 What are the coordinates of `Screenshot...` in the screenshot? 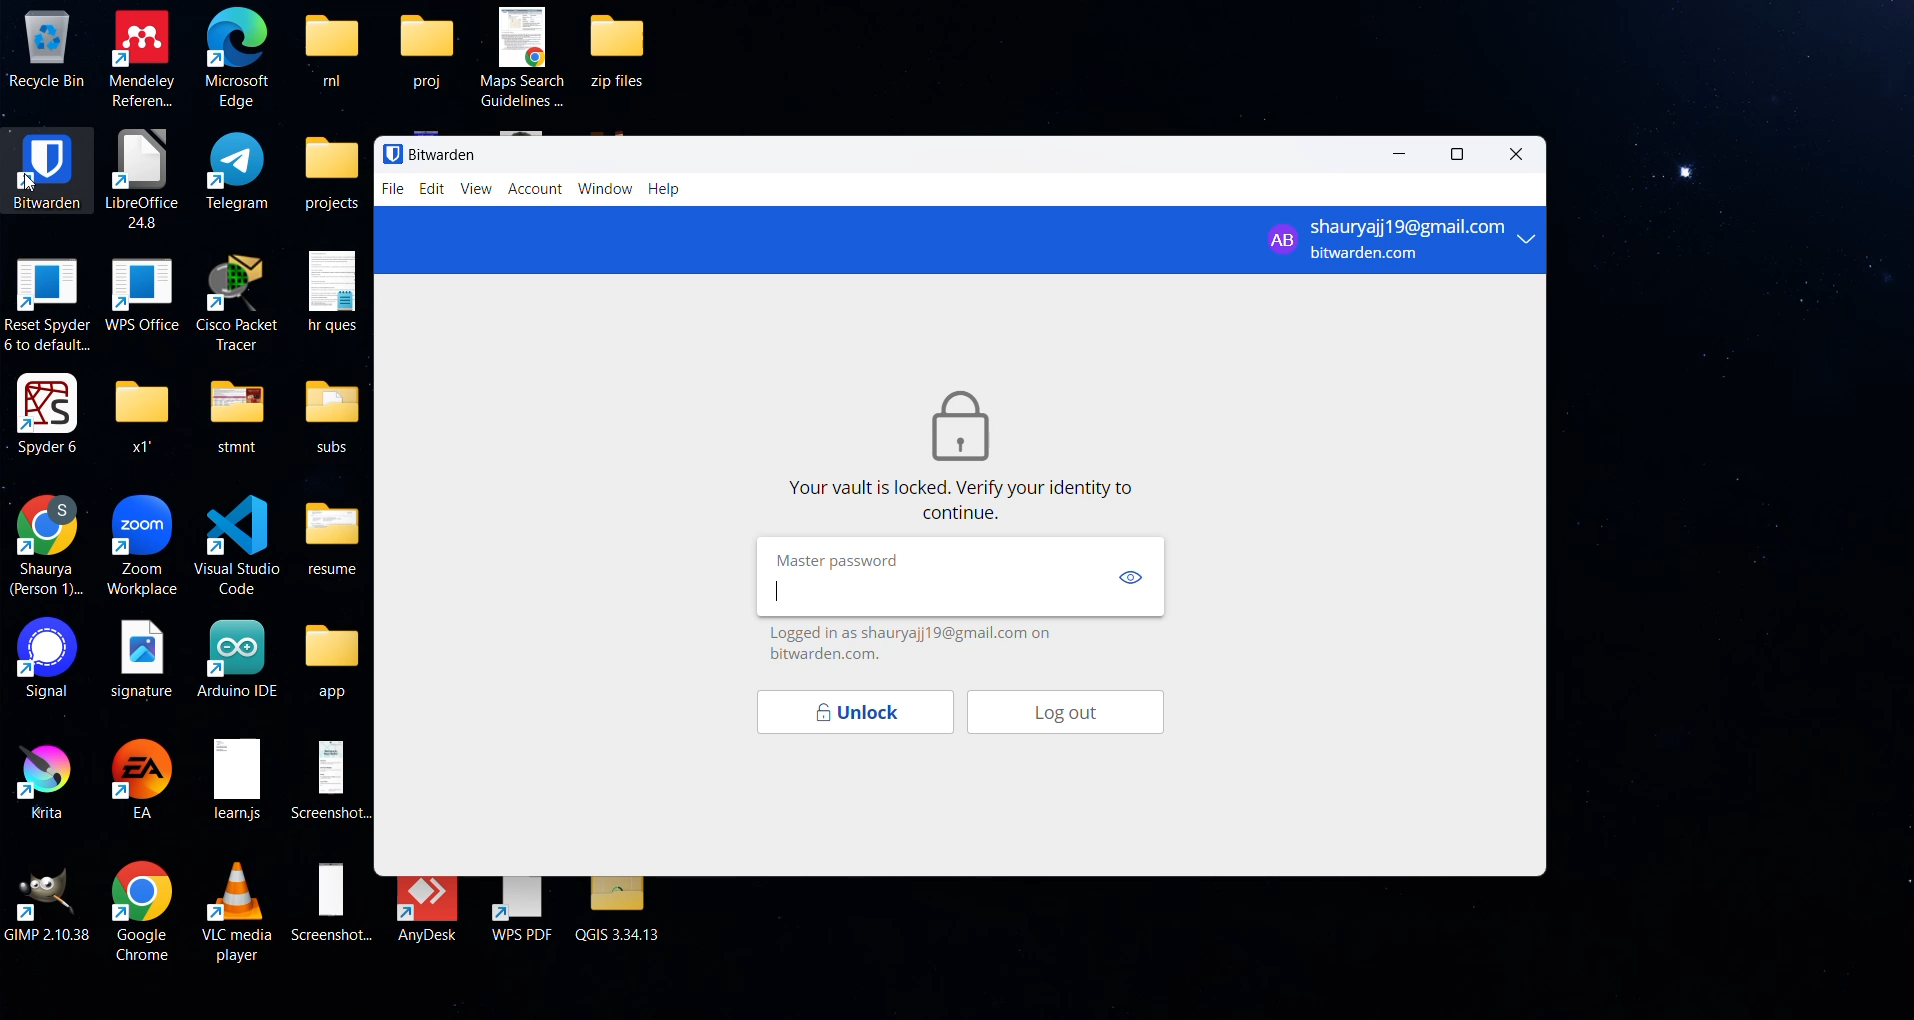 It's located at (332, 902).